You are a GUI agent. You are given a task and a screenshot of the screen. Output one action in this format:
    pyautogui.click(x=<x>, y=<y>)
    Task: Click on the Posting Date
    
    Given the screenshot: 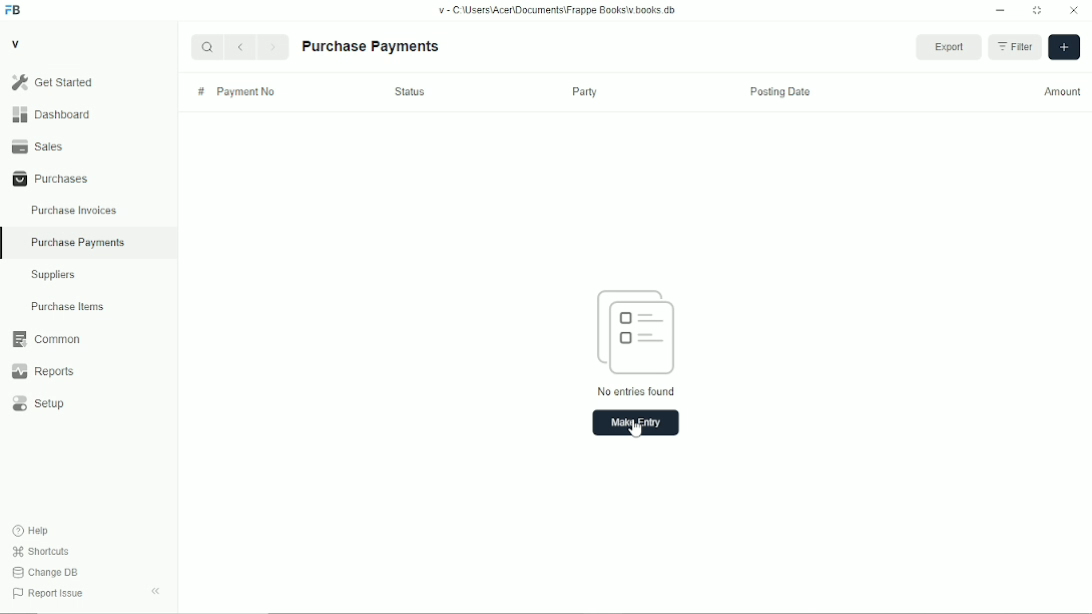 What is the action you would take?
    pyautogui.click(x=780, y=92)
    